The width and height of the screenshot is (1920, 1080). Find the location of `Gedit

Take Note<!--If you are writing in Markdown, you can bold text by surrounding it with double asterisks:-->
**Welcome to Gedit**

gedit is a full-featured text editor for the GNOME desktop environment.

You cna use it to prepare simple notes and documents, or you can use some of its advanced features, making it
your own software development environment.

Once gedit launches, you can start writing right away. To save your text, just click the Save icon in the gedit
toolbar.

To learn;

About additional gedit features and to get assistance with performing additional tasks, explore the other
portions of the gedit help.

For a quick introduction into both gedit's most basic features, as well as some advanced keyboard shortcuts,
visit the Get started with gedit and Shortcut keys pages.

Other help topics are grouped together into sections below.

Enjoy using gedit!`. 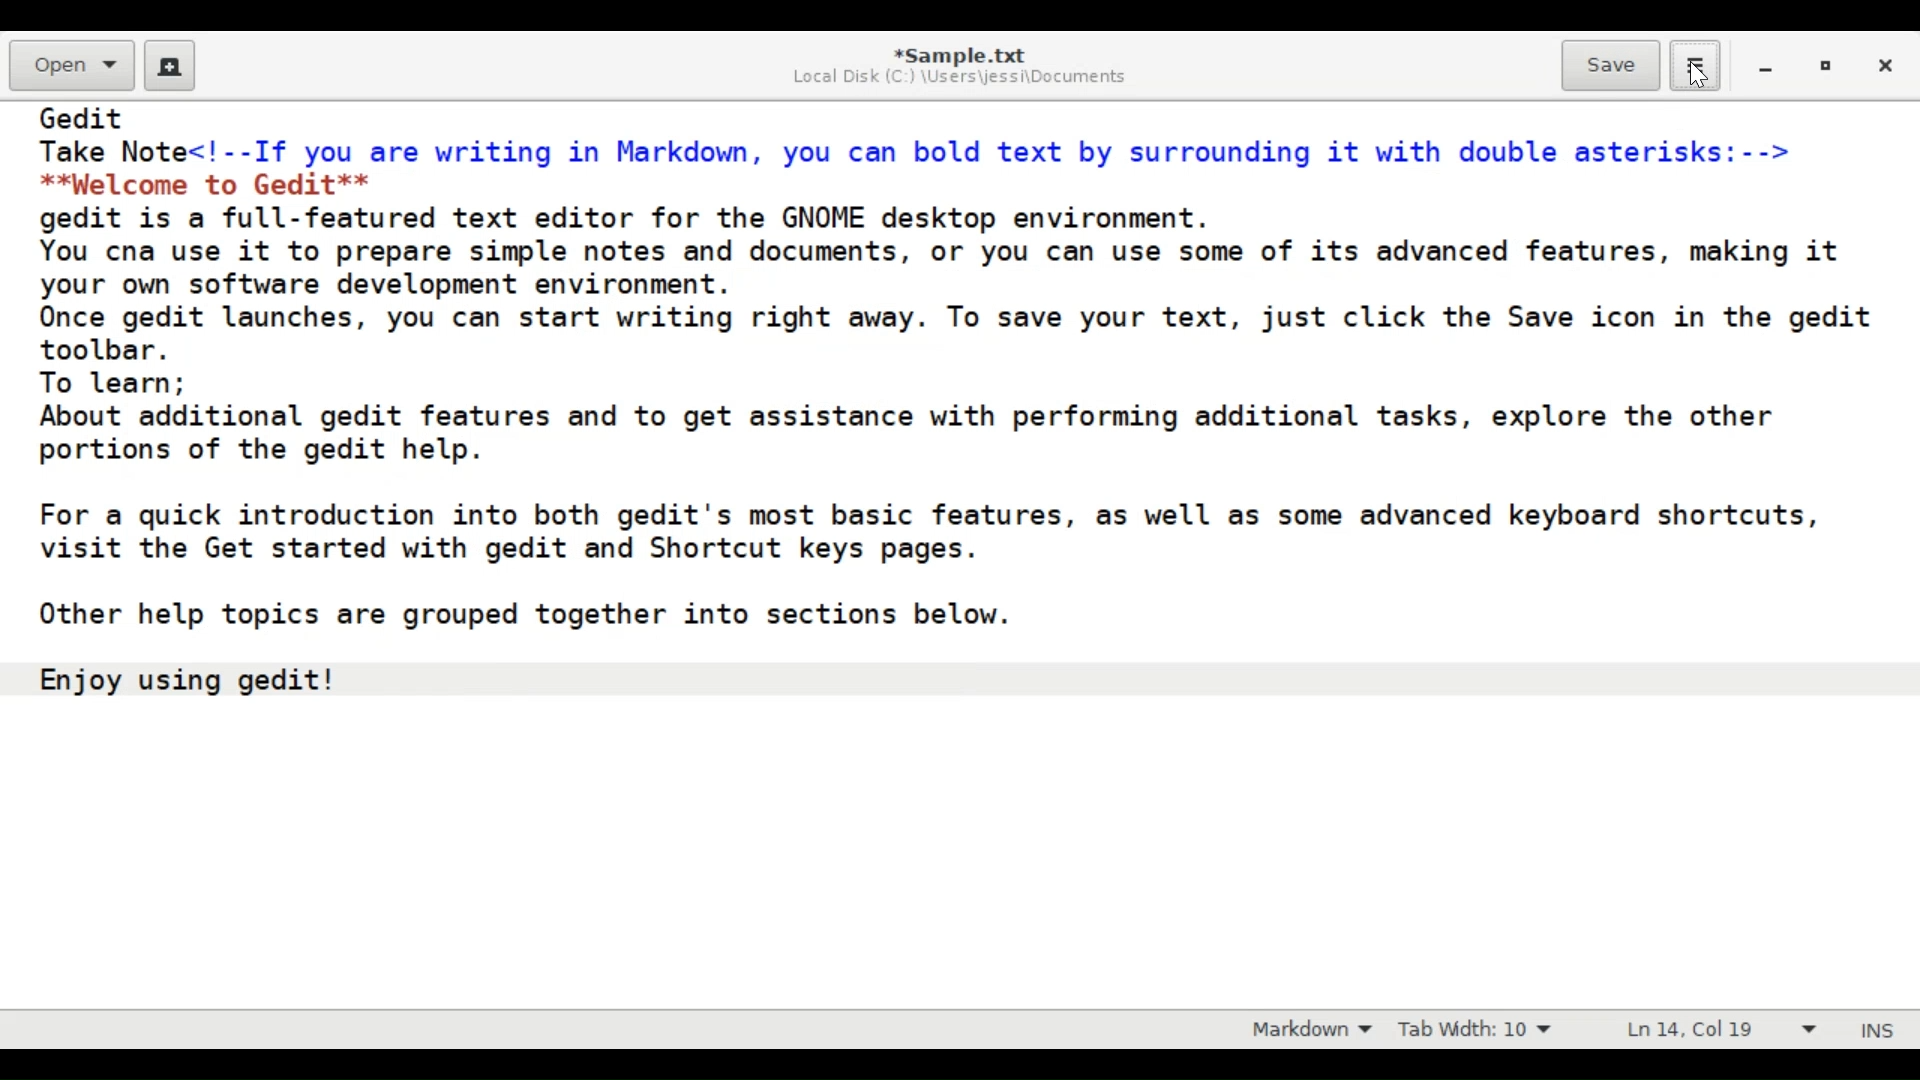

Gedit

Take Note<!--If you are writing in Markdown, you can bold text by surrounding it with double asterisks:-->
**Welcome to Gedit**

gedit is a full-featured text editor for the GNOME desktop environment.

You cna use it to prepare simple notes and documents, or you can use some of its advanced features, making it
your own software development environment.

Once gedit launches, you can start writing right away. To save your text, just click the Save icon in the gedit
toolbar.

To learn;

About additional gedit features and to get assistance with performing additional tasks, explore the other
portions of the gedit help.

For a quick introduction into both gedit's most basic features, as well as some advanced keyboard shortcuts,
visit the Get started with gedit and Shortcut keys pages.

Other help topics are grouped together into sections below.

Enjoy using gedit! is located at coordinates (956, 417).